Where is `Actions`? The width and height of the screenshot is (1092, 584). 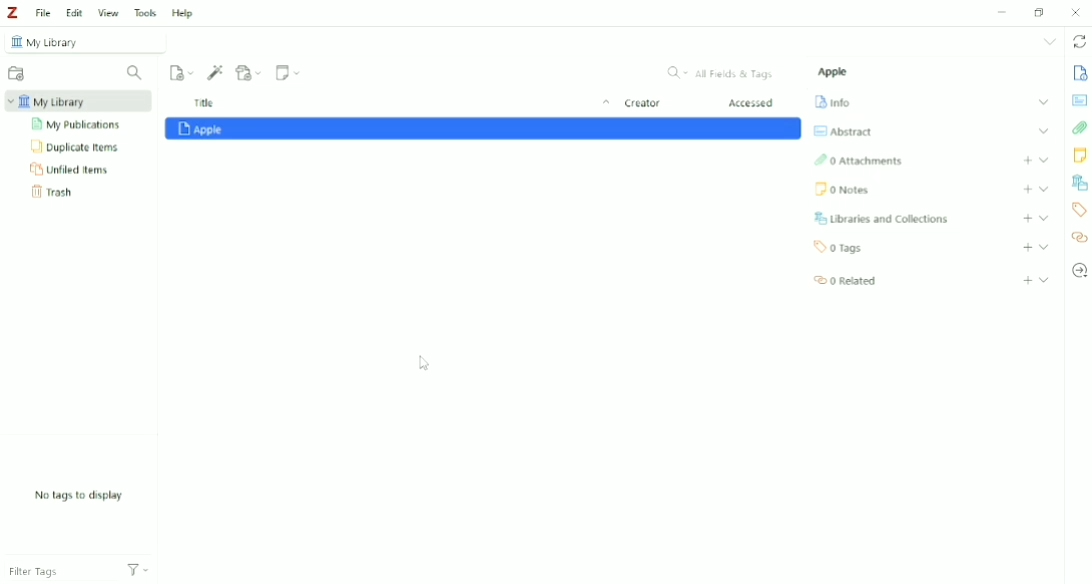
Actions is located at coordinates (138, 573).